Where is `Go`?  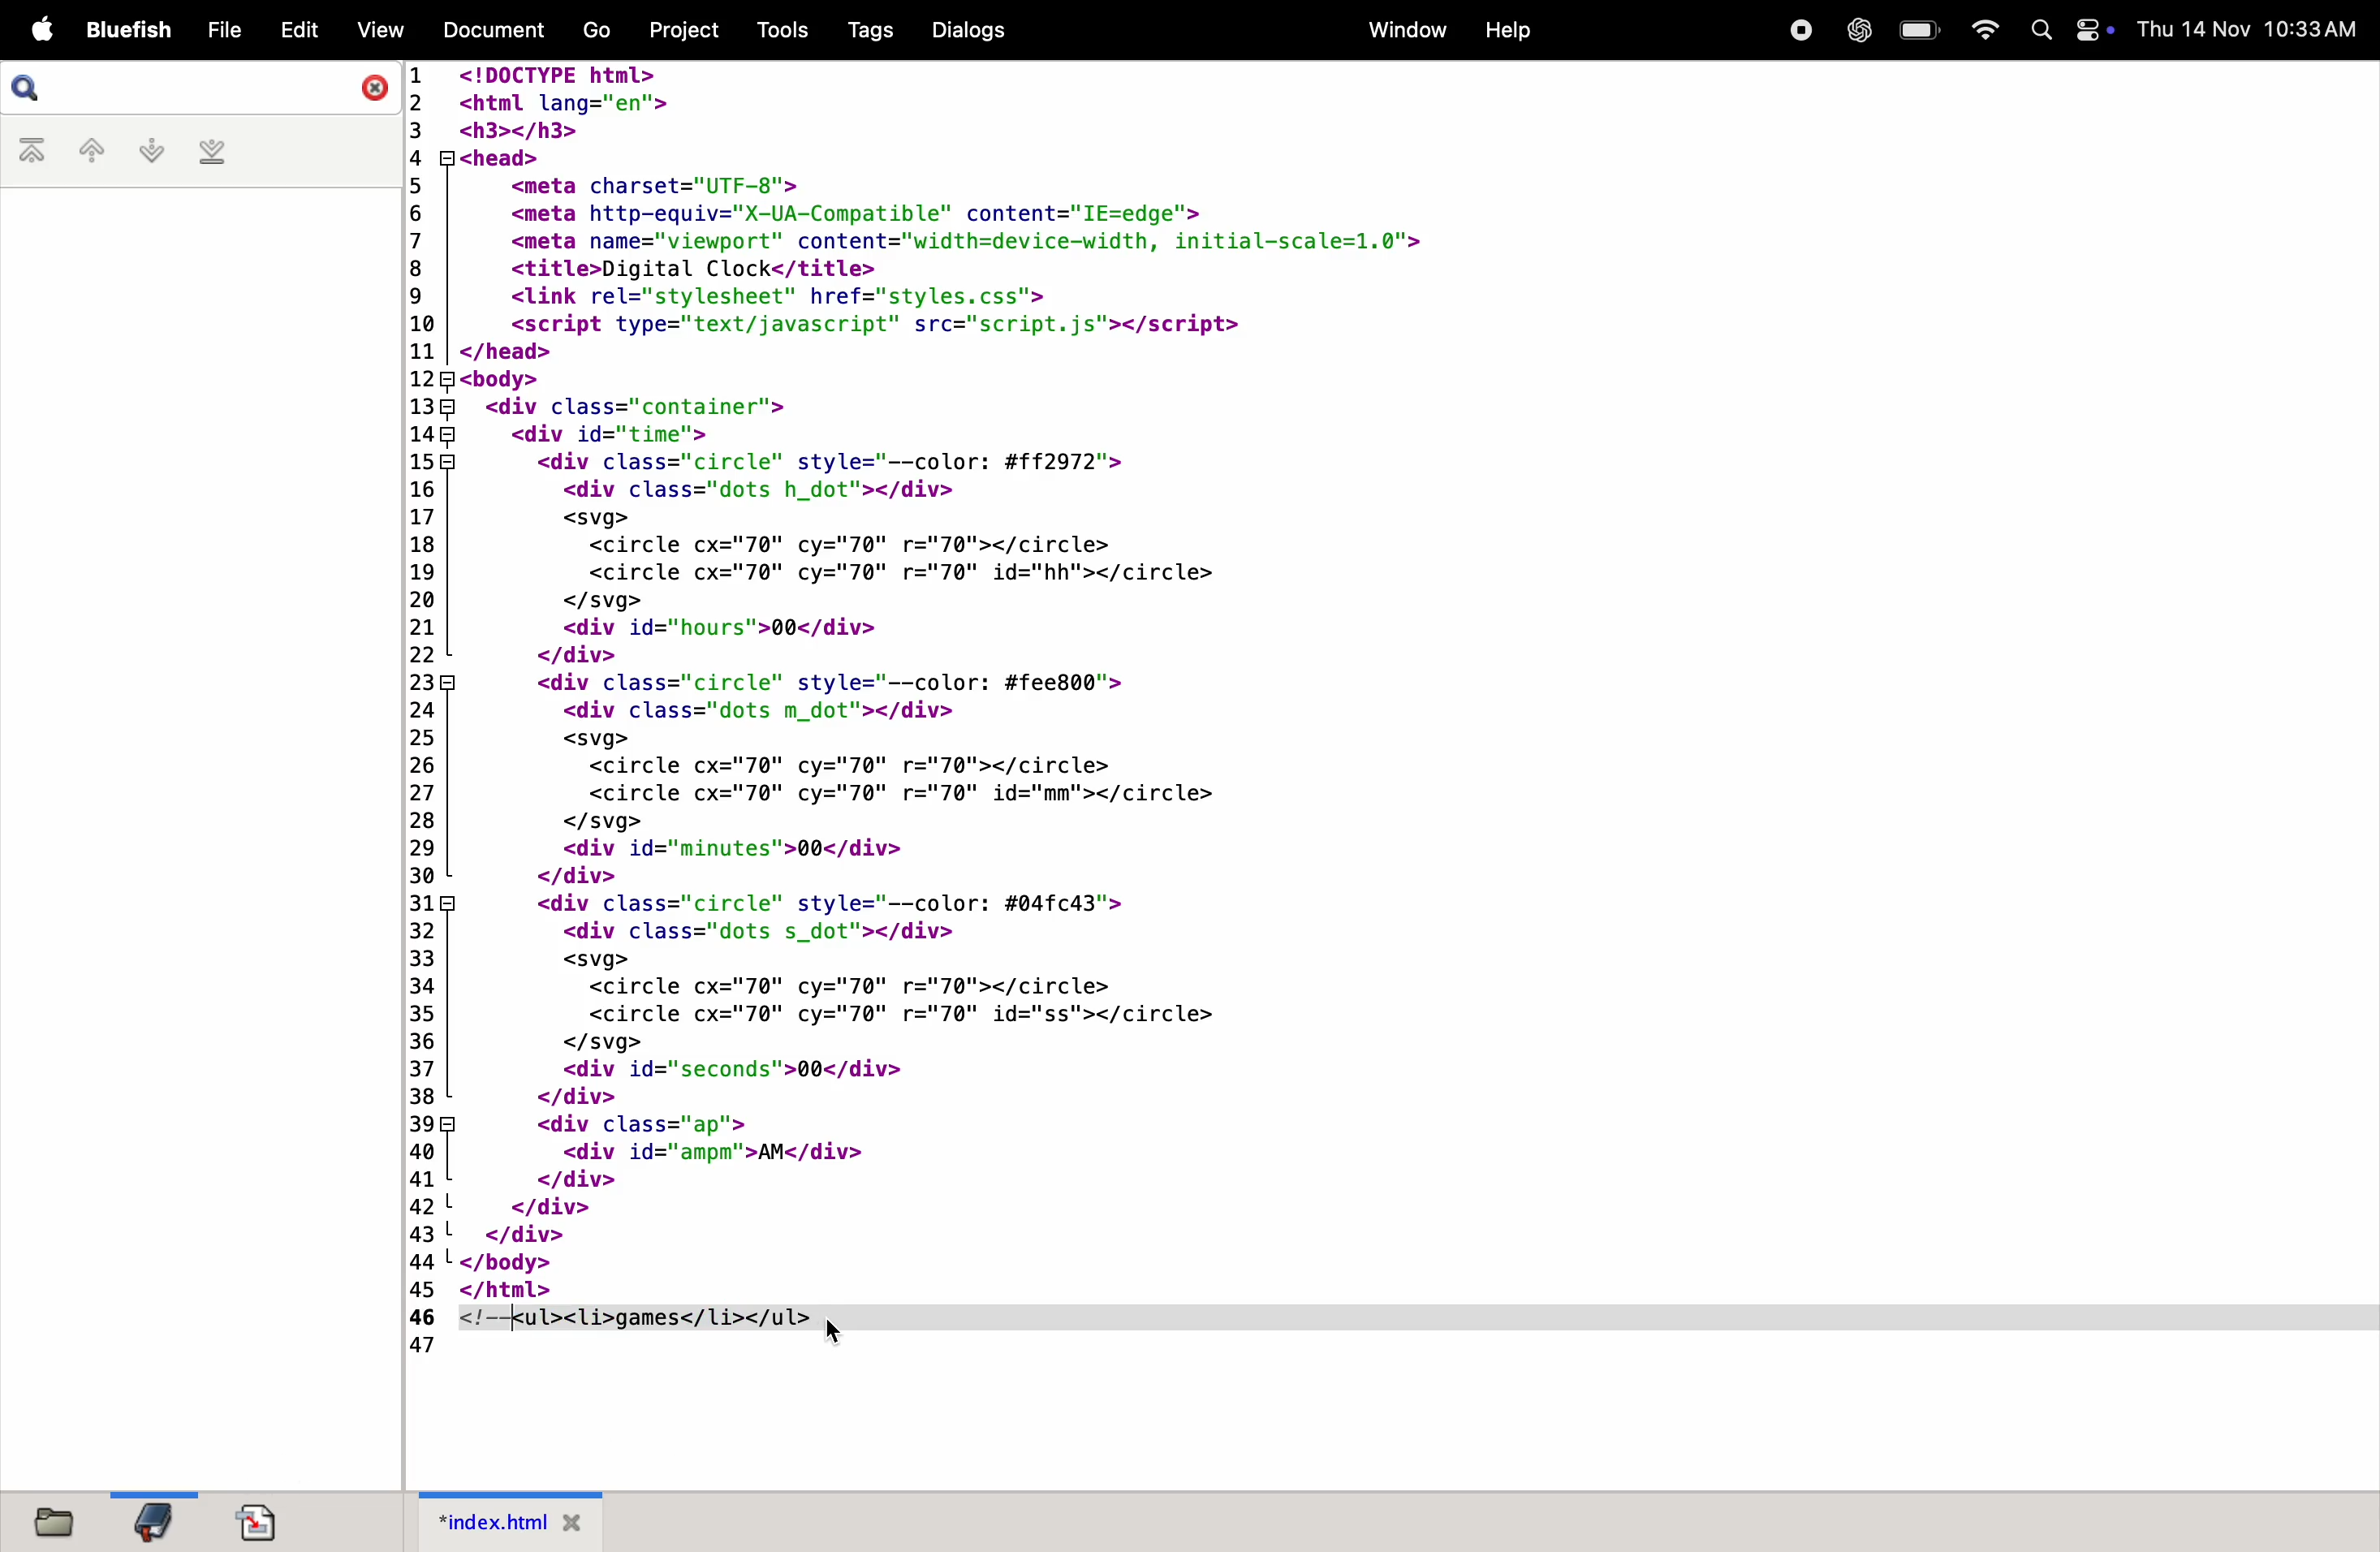 Go is located at coordinates (596, 29).